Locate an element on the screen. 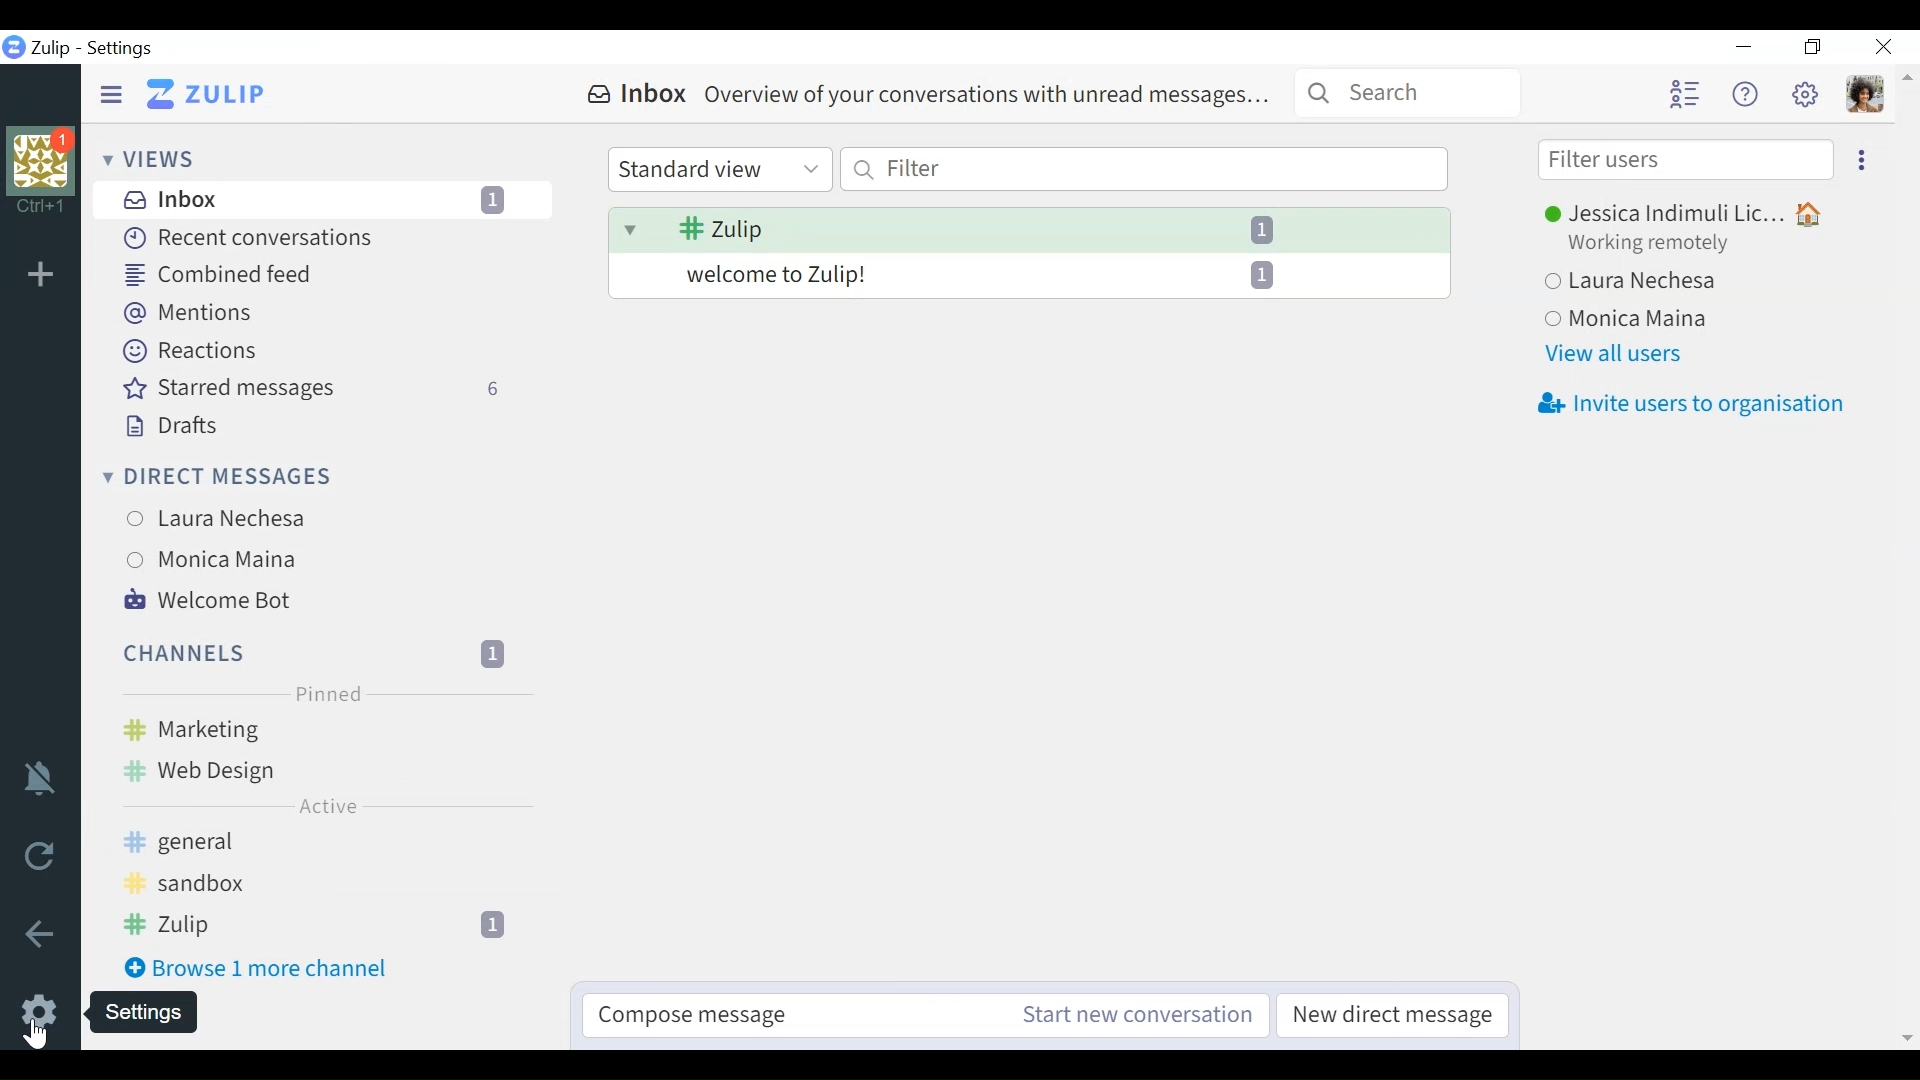  Direct messages is located at coordinates (223, 477).